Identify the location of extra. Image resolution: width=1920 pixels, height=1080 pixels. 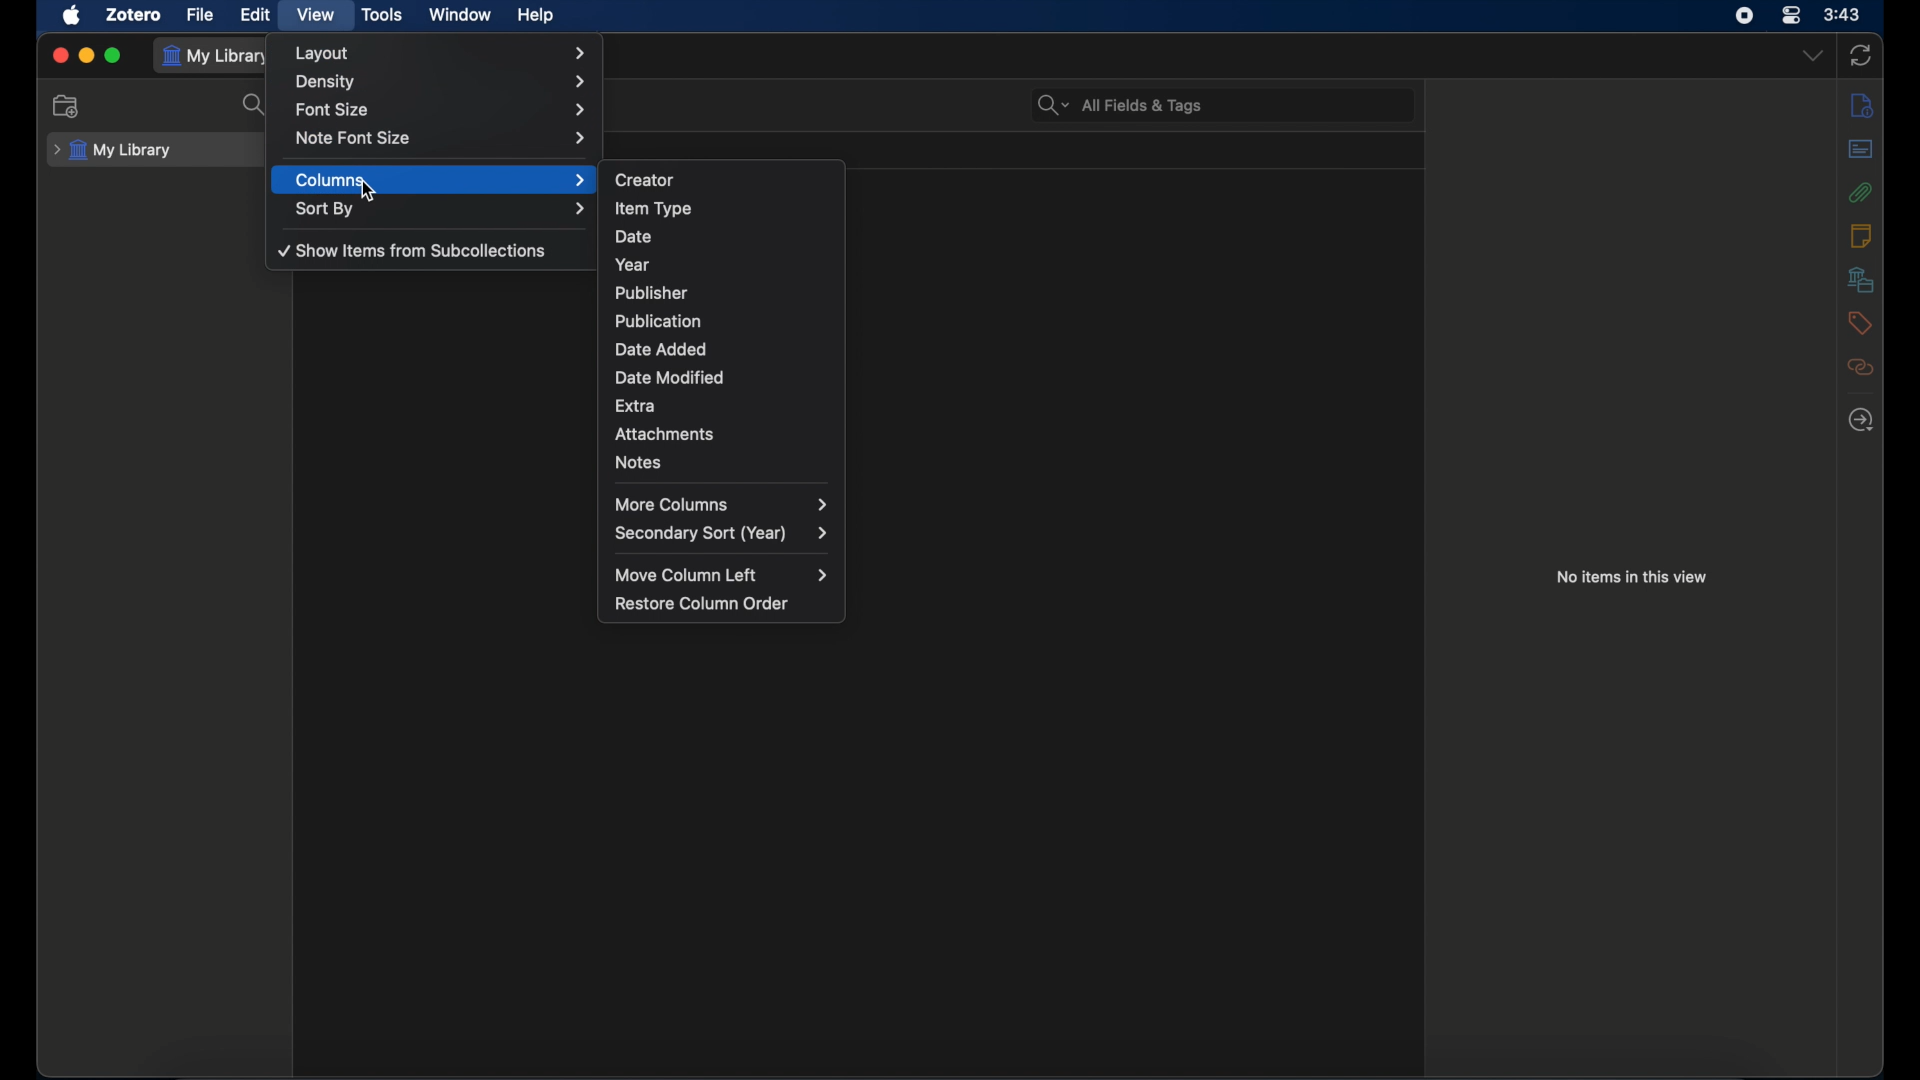
(718, 403).